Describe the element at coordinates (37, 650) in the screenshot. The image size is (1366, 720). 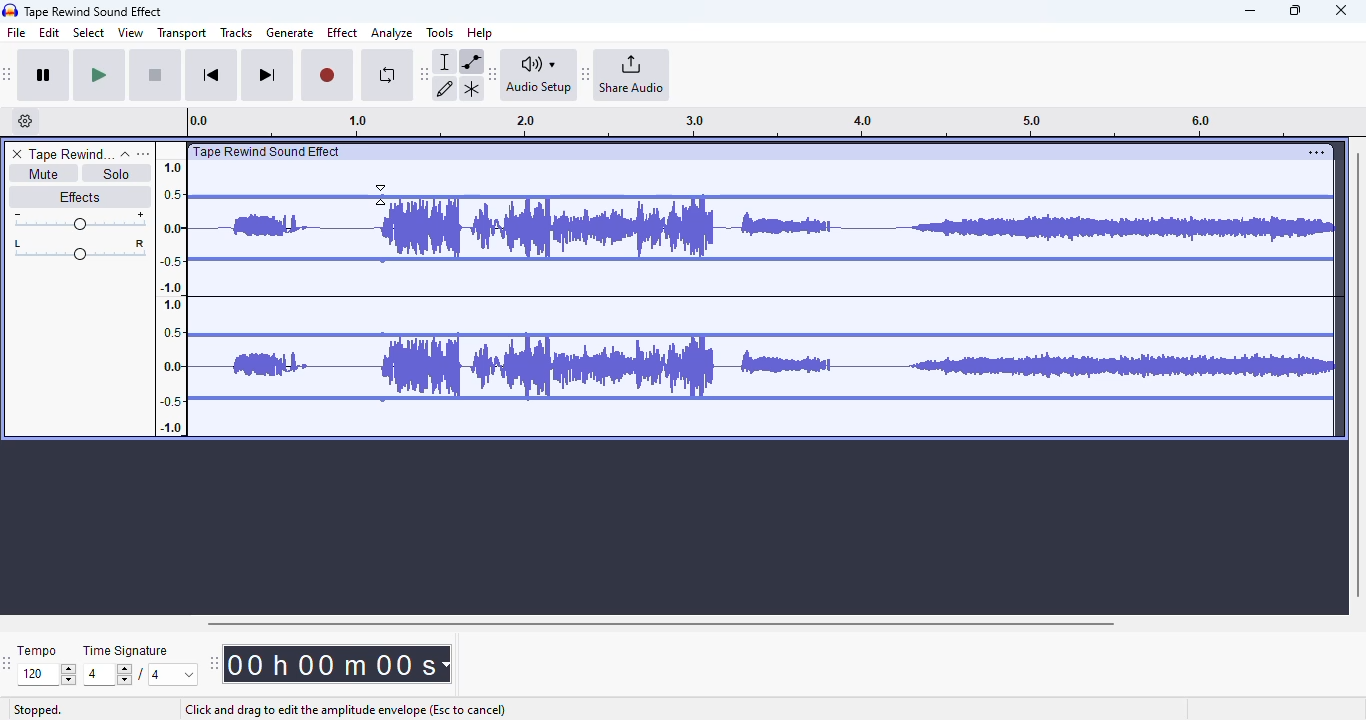
I see `tempo` at that location.